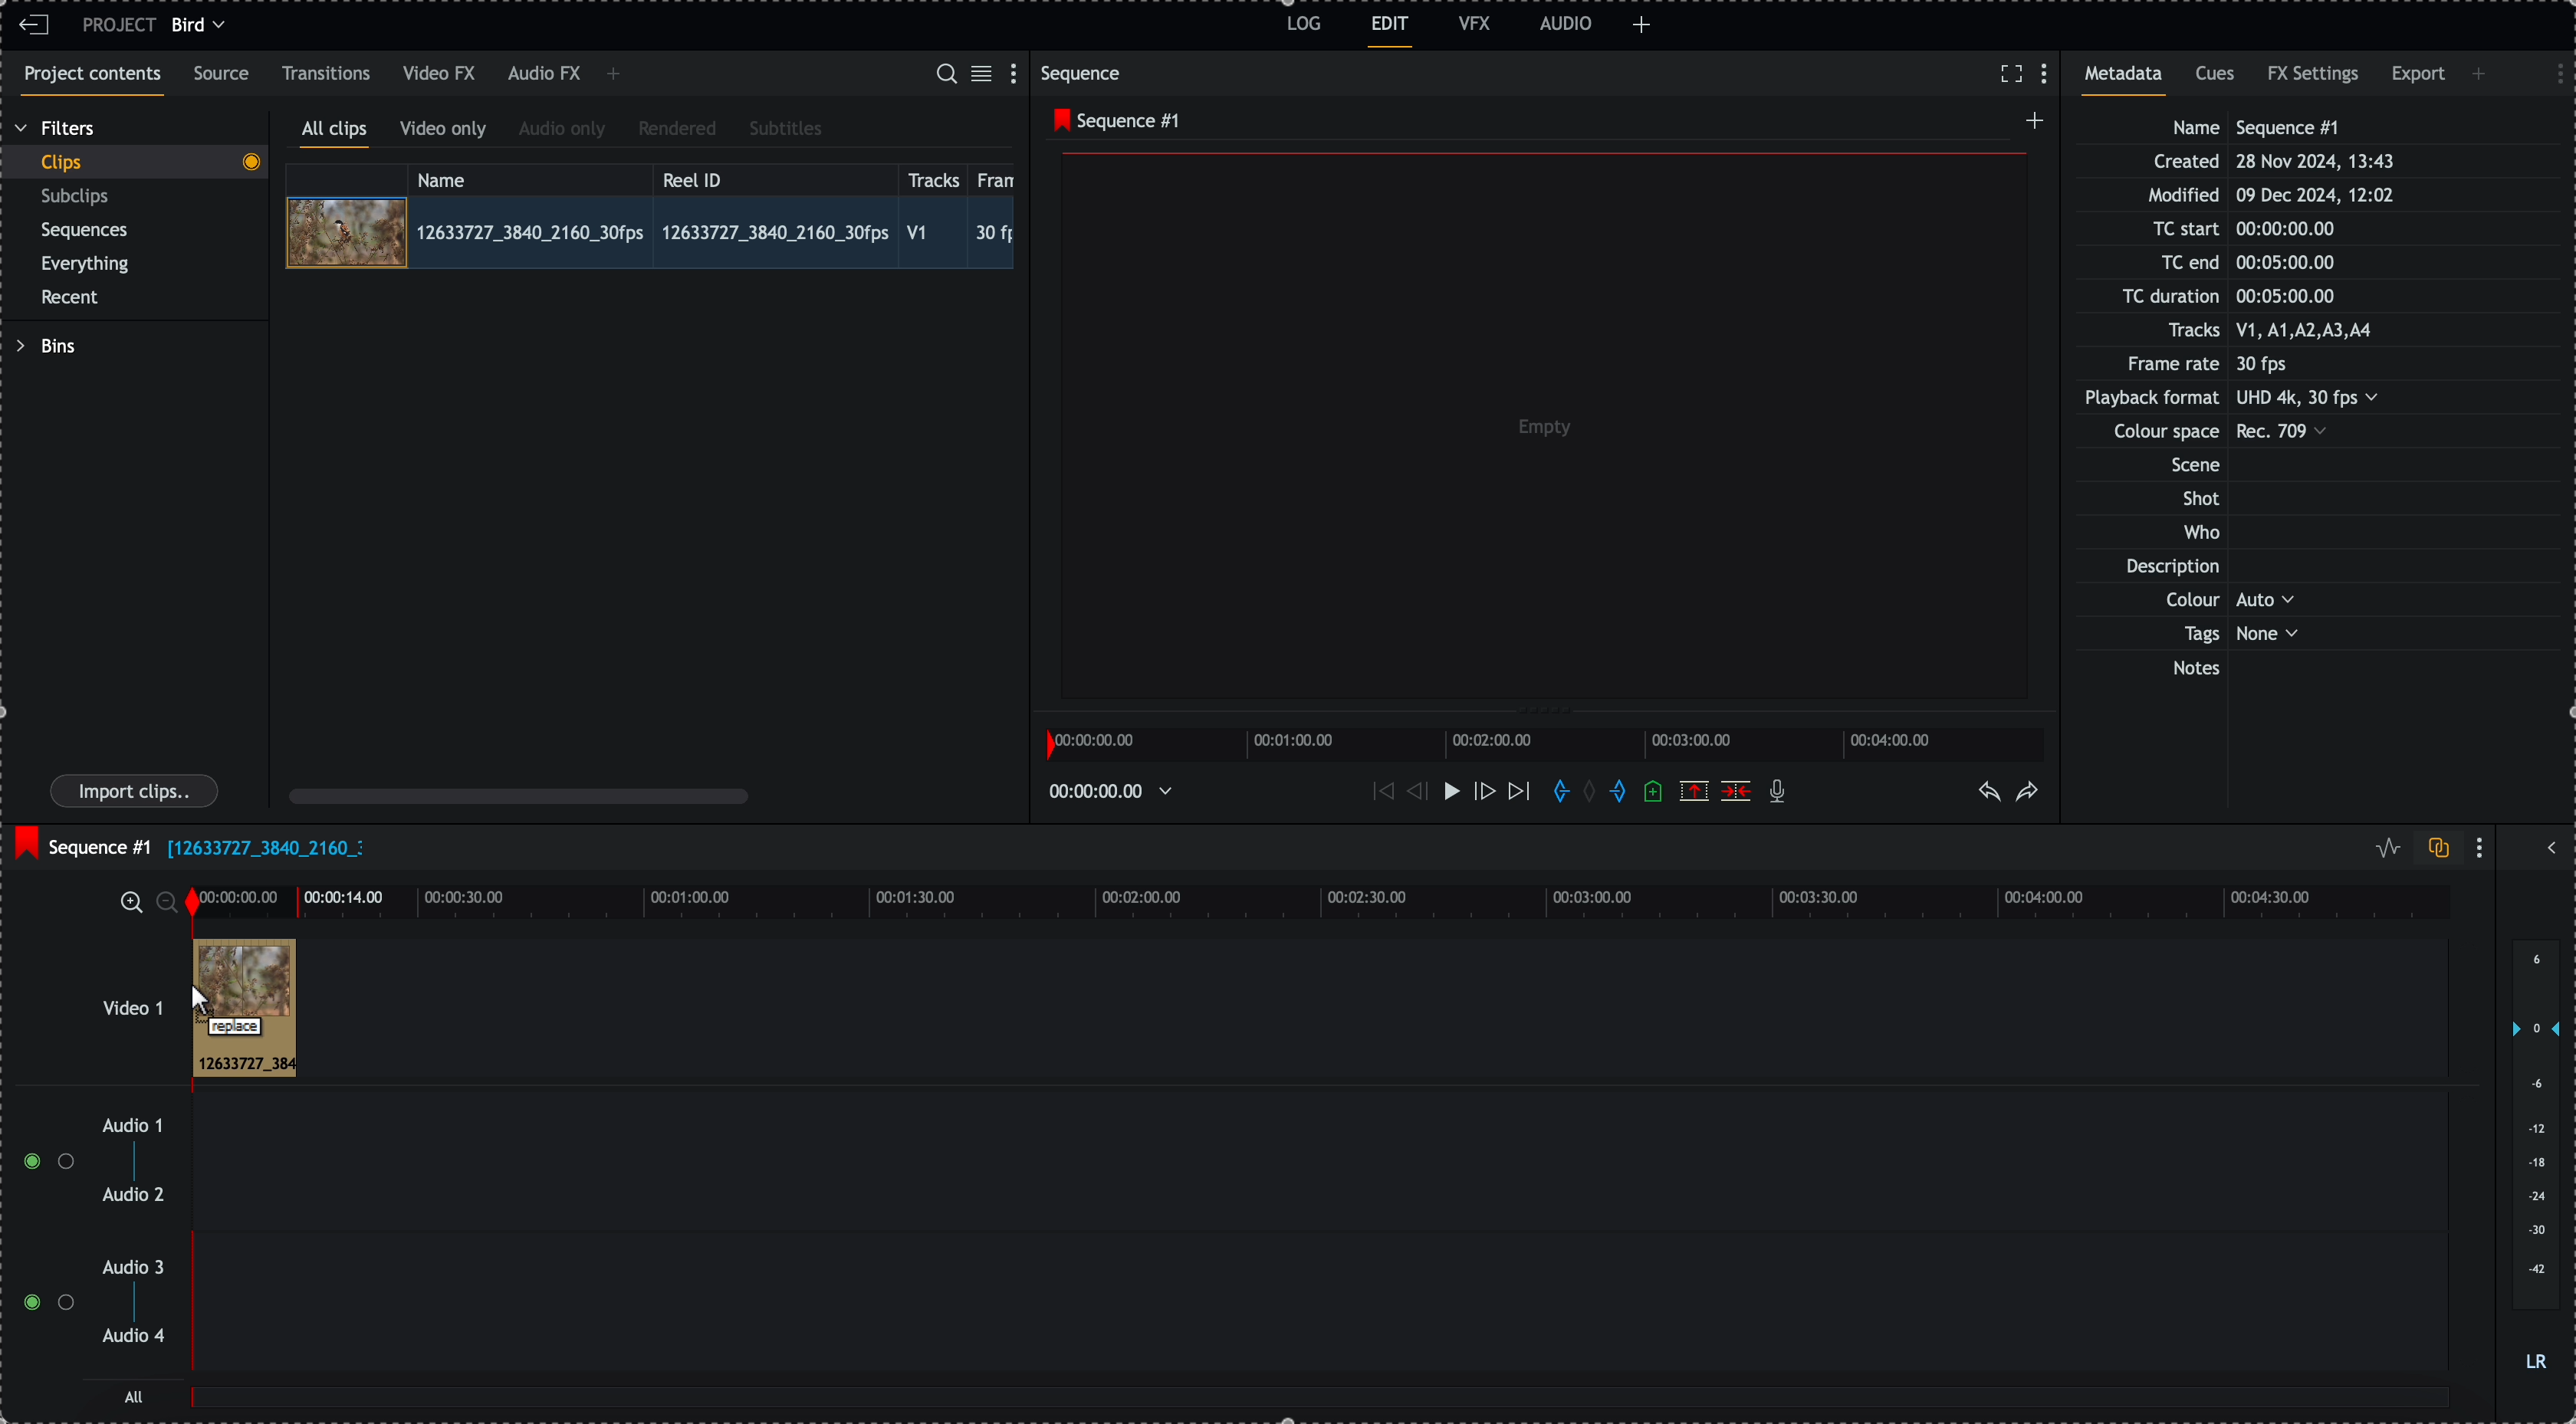  What do you see at coordinates (227, 1009) in the screenshot?
I see `mouse up` at bounding box center [227, 1009].